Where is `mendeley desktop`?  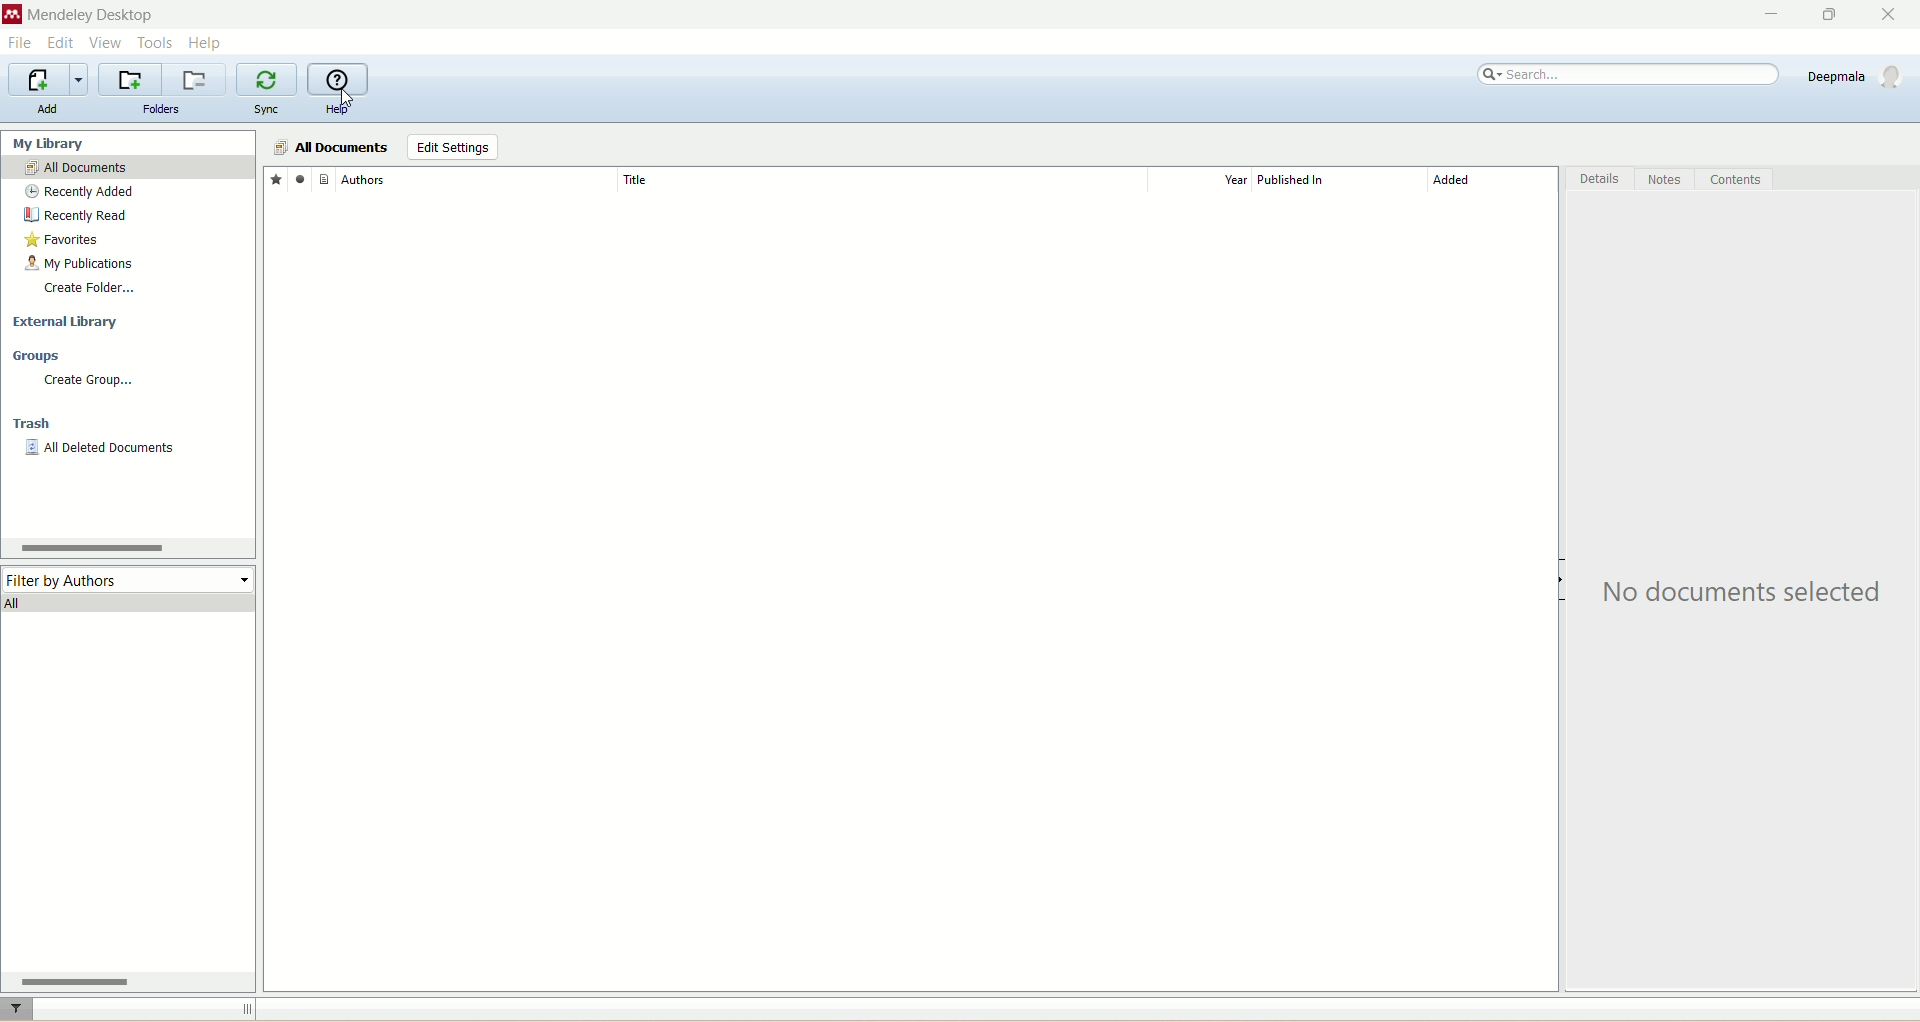 mendeley desktop is located at coordinates (90, 15).